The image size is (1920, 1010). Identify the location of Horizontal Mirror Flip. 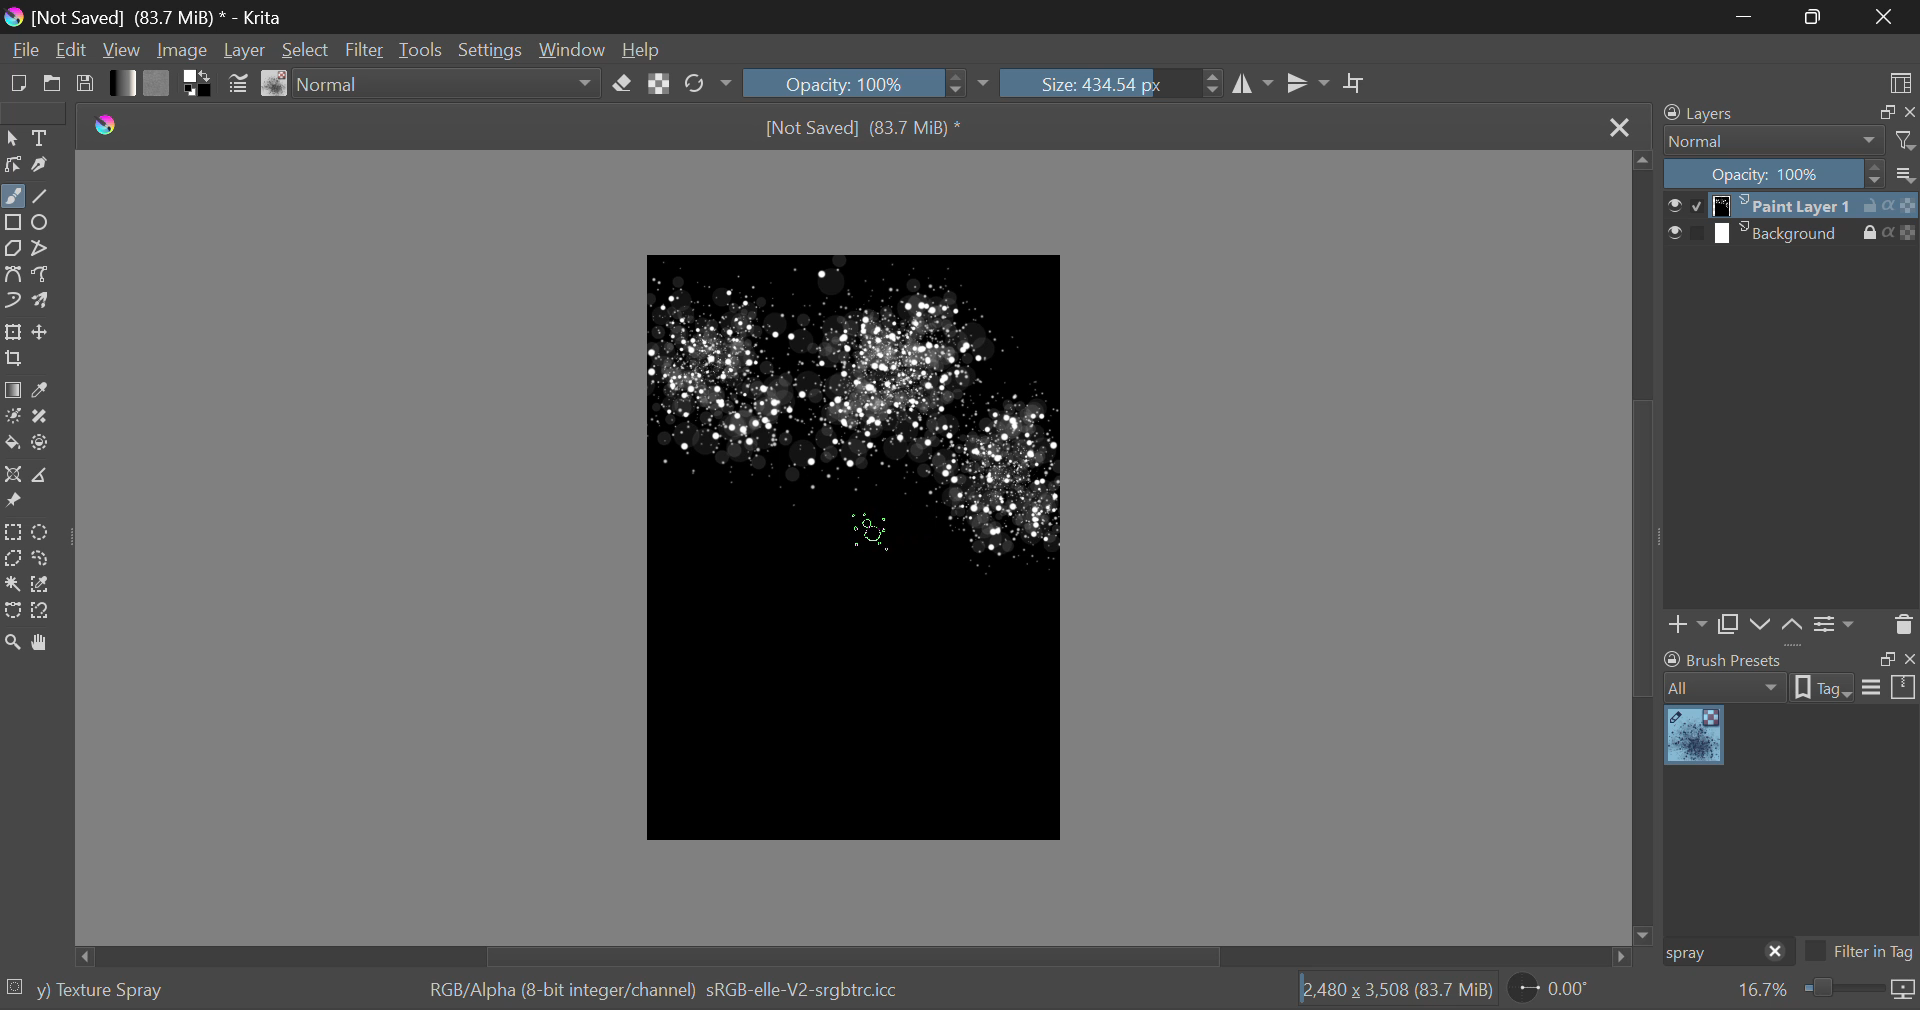
(1308, 83).